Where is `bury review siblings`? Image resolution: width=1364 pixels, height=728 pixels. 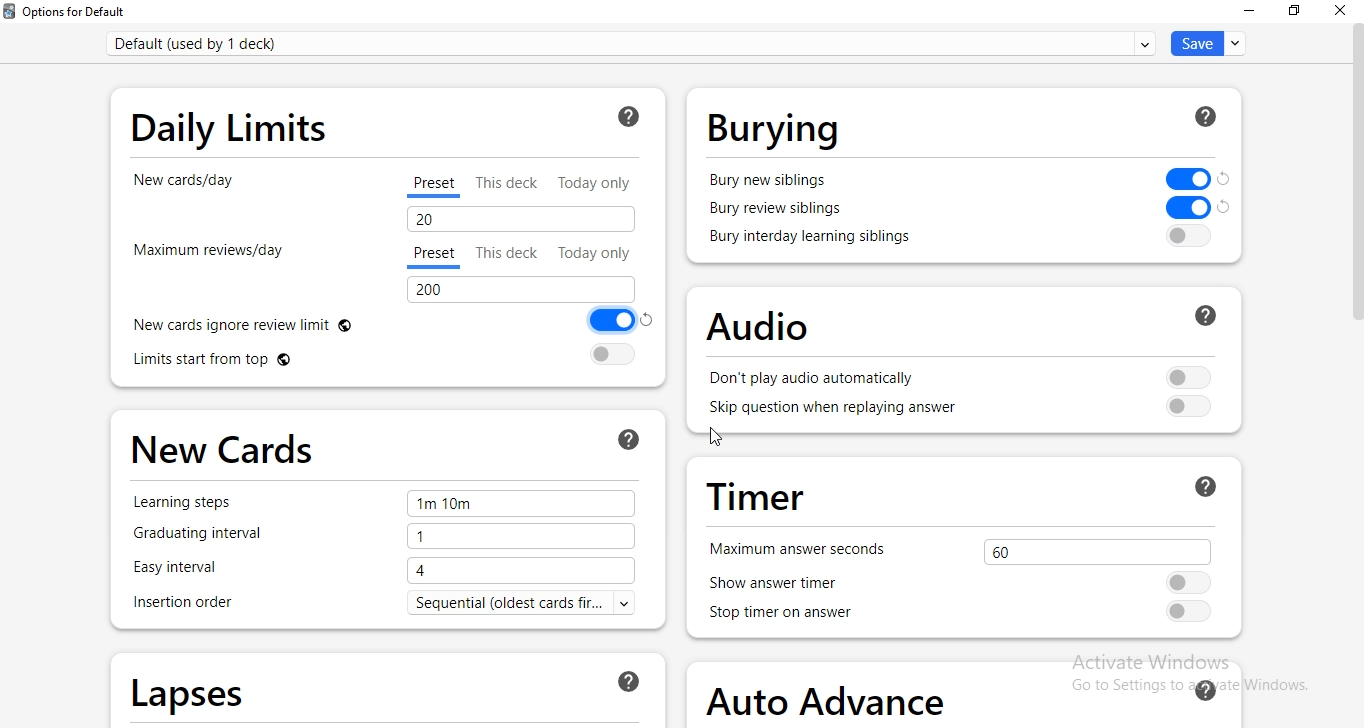
bury review siblings is located at coordinates (777, 211).